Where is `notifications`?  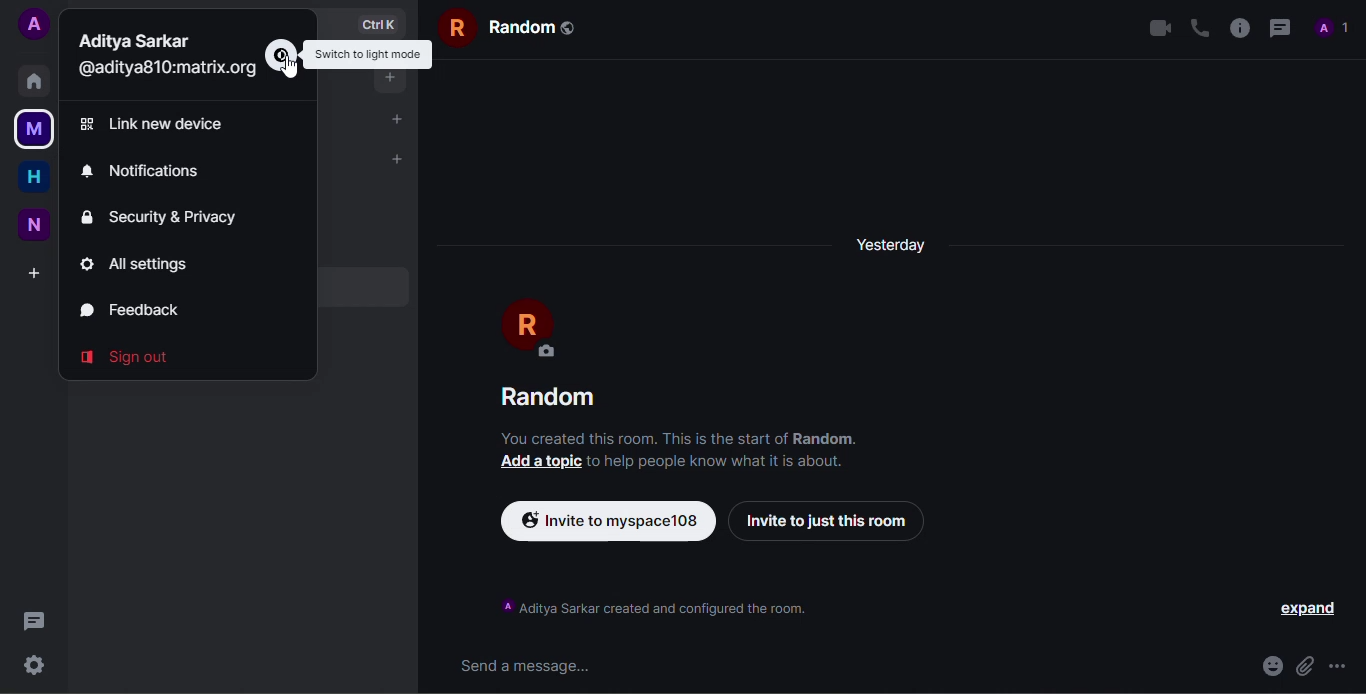
notifications is located at coordinates (156, 170).